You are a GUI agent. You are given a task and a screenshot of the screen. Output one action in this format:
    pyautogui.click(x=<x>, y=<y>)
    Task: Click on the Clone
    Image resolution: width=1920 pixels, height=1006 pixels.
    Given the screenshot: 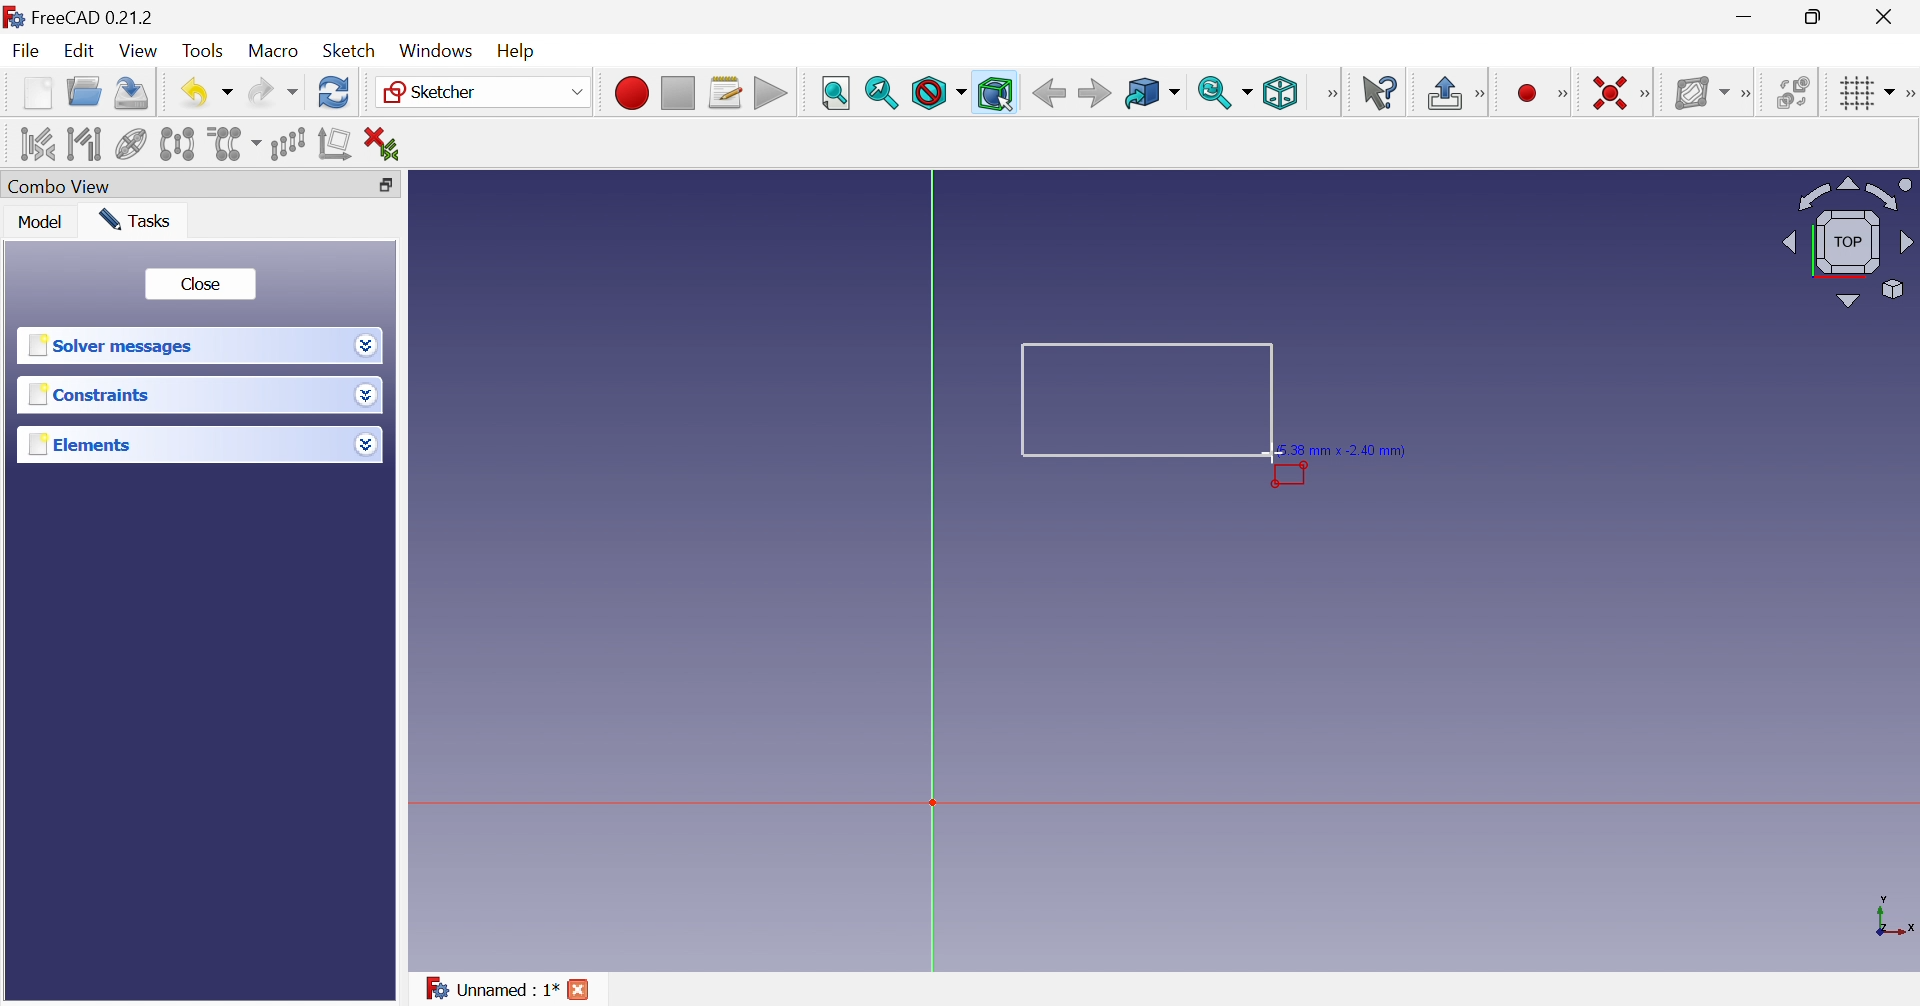 What is the action you would take?
    pyautogui.click(x=232, y=145)
    